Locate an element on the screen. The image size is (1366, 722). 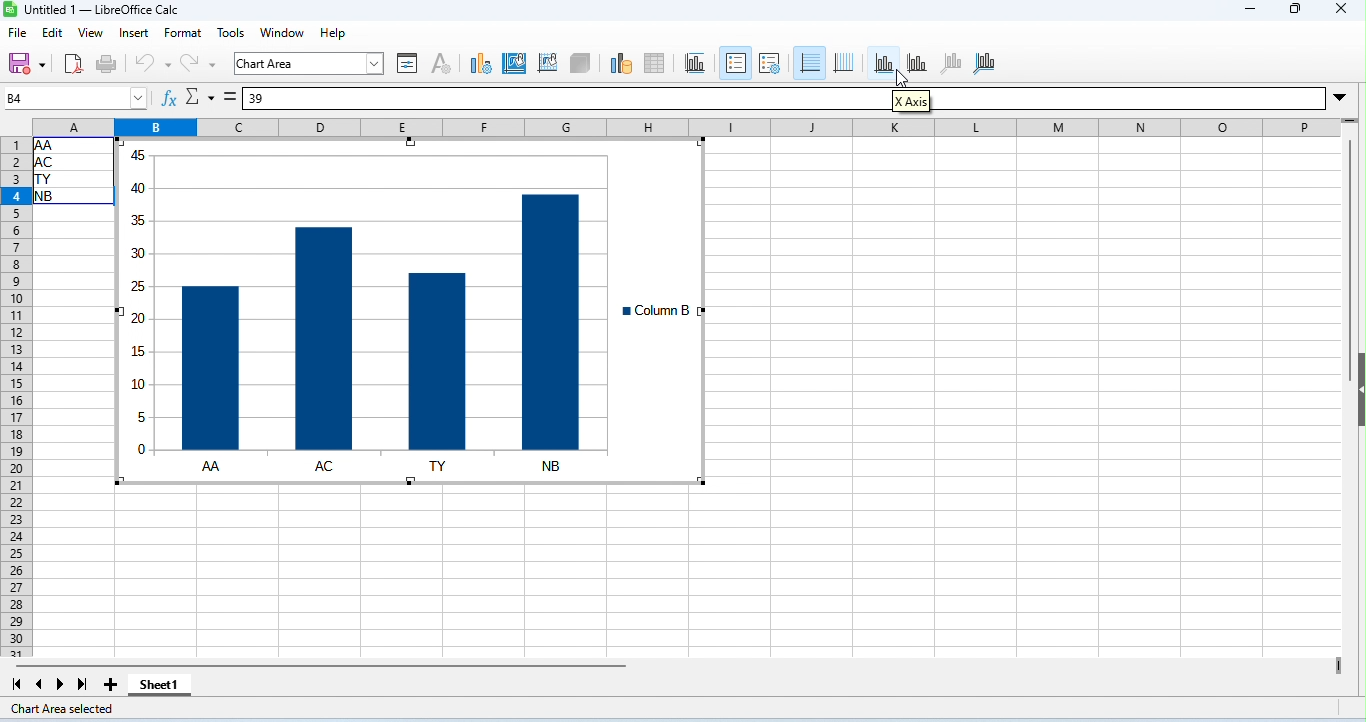
selected cell number is located at coordinates (77, 99).